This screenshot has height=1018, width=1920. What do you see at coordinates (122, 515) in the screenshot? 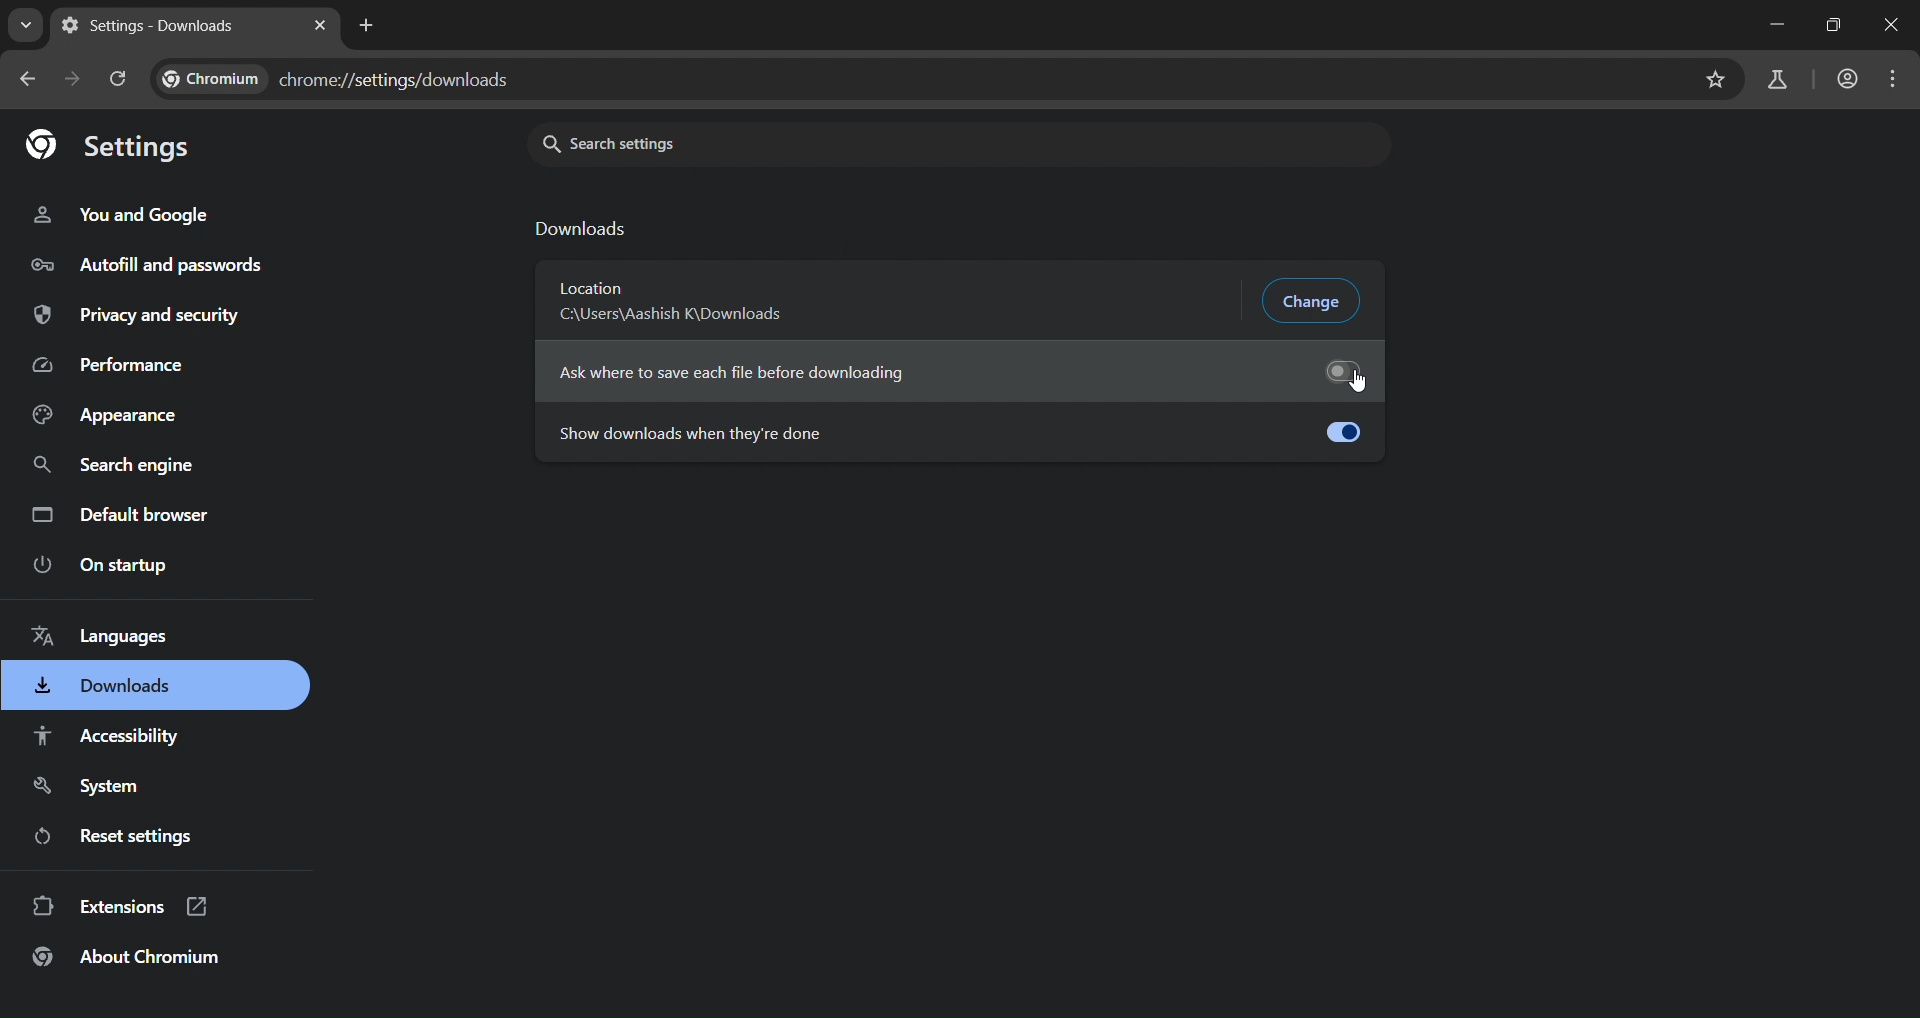
I see `default browser` at bounding box center [122, 515].